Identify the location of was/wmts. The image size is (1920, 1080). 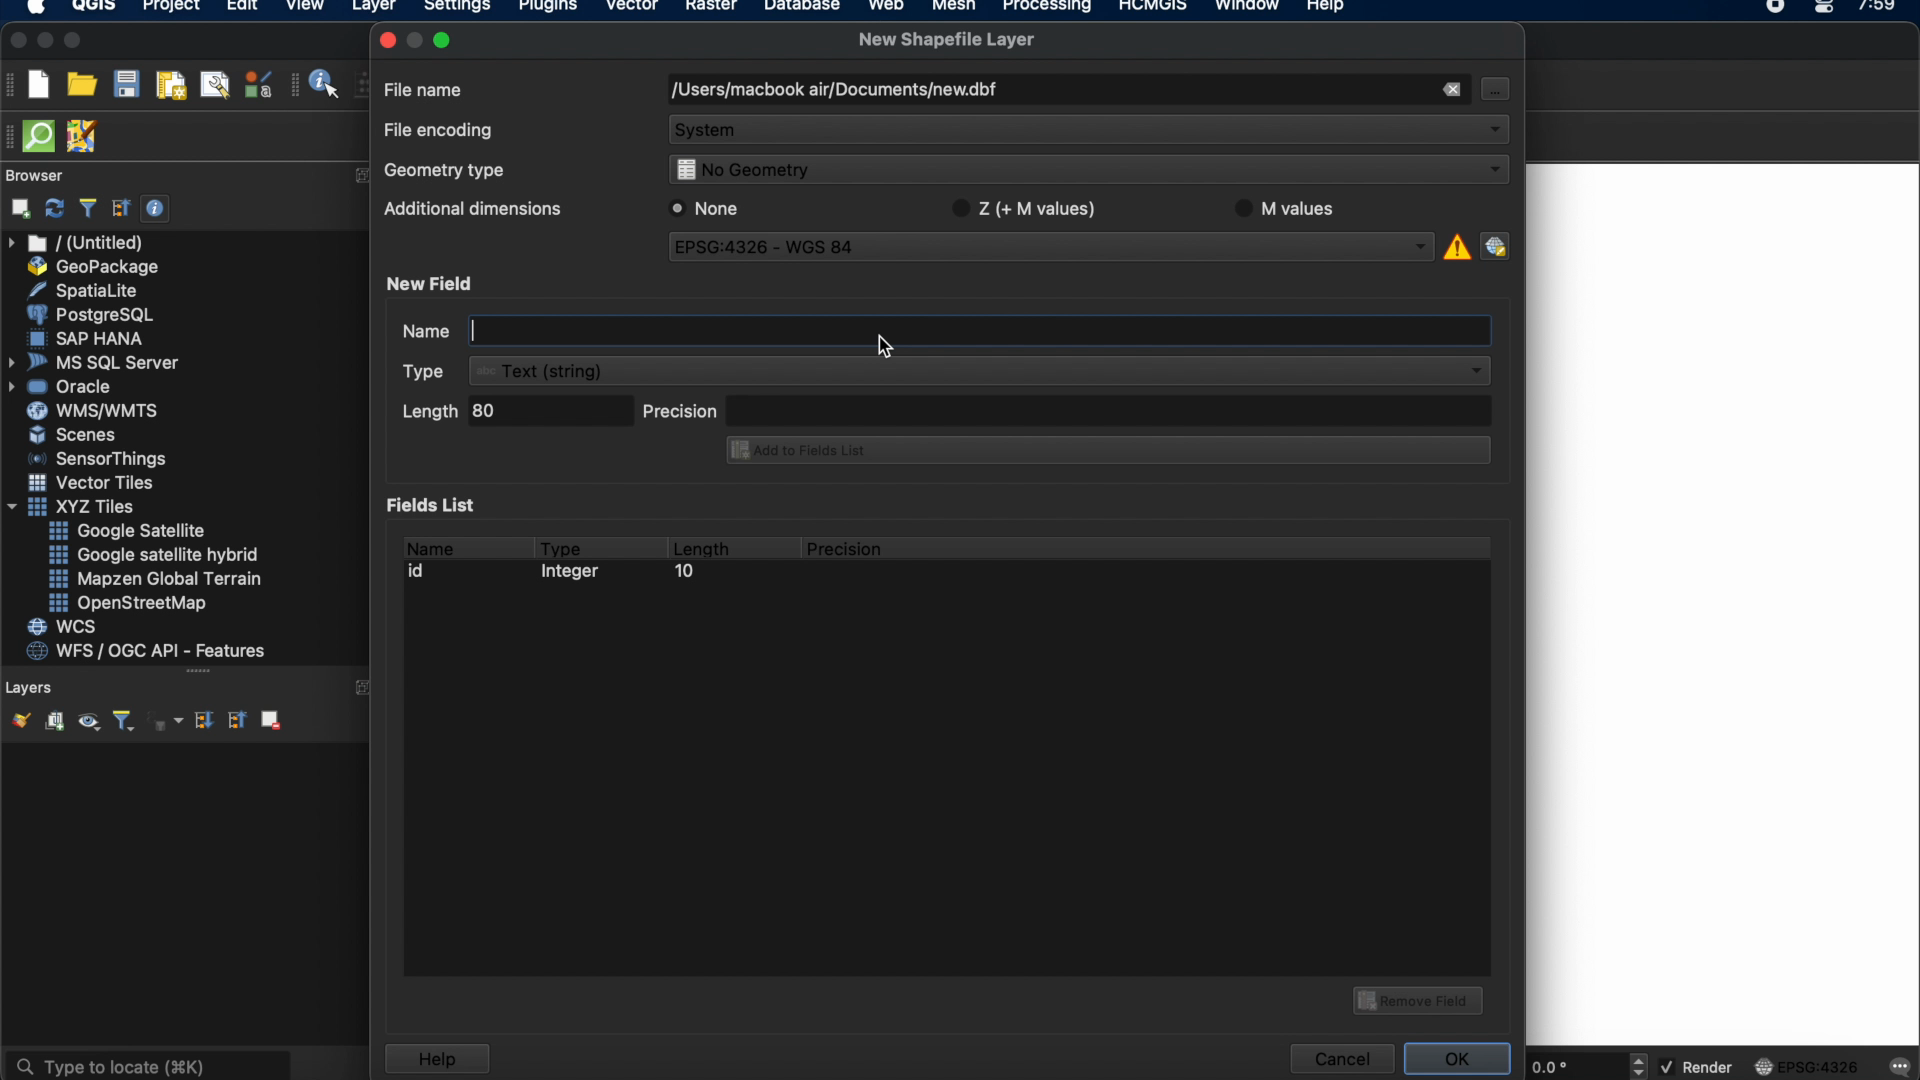
(95, 412).